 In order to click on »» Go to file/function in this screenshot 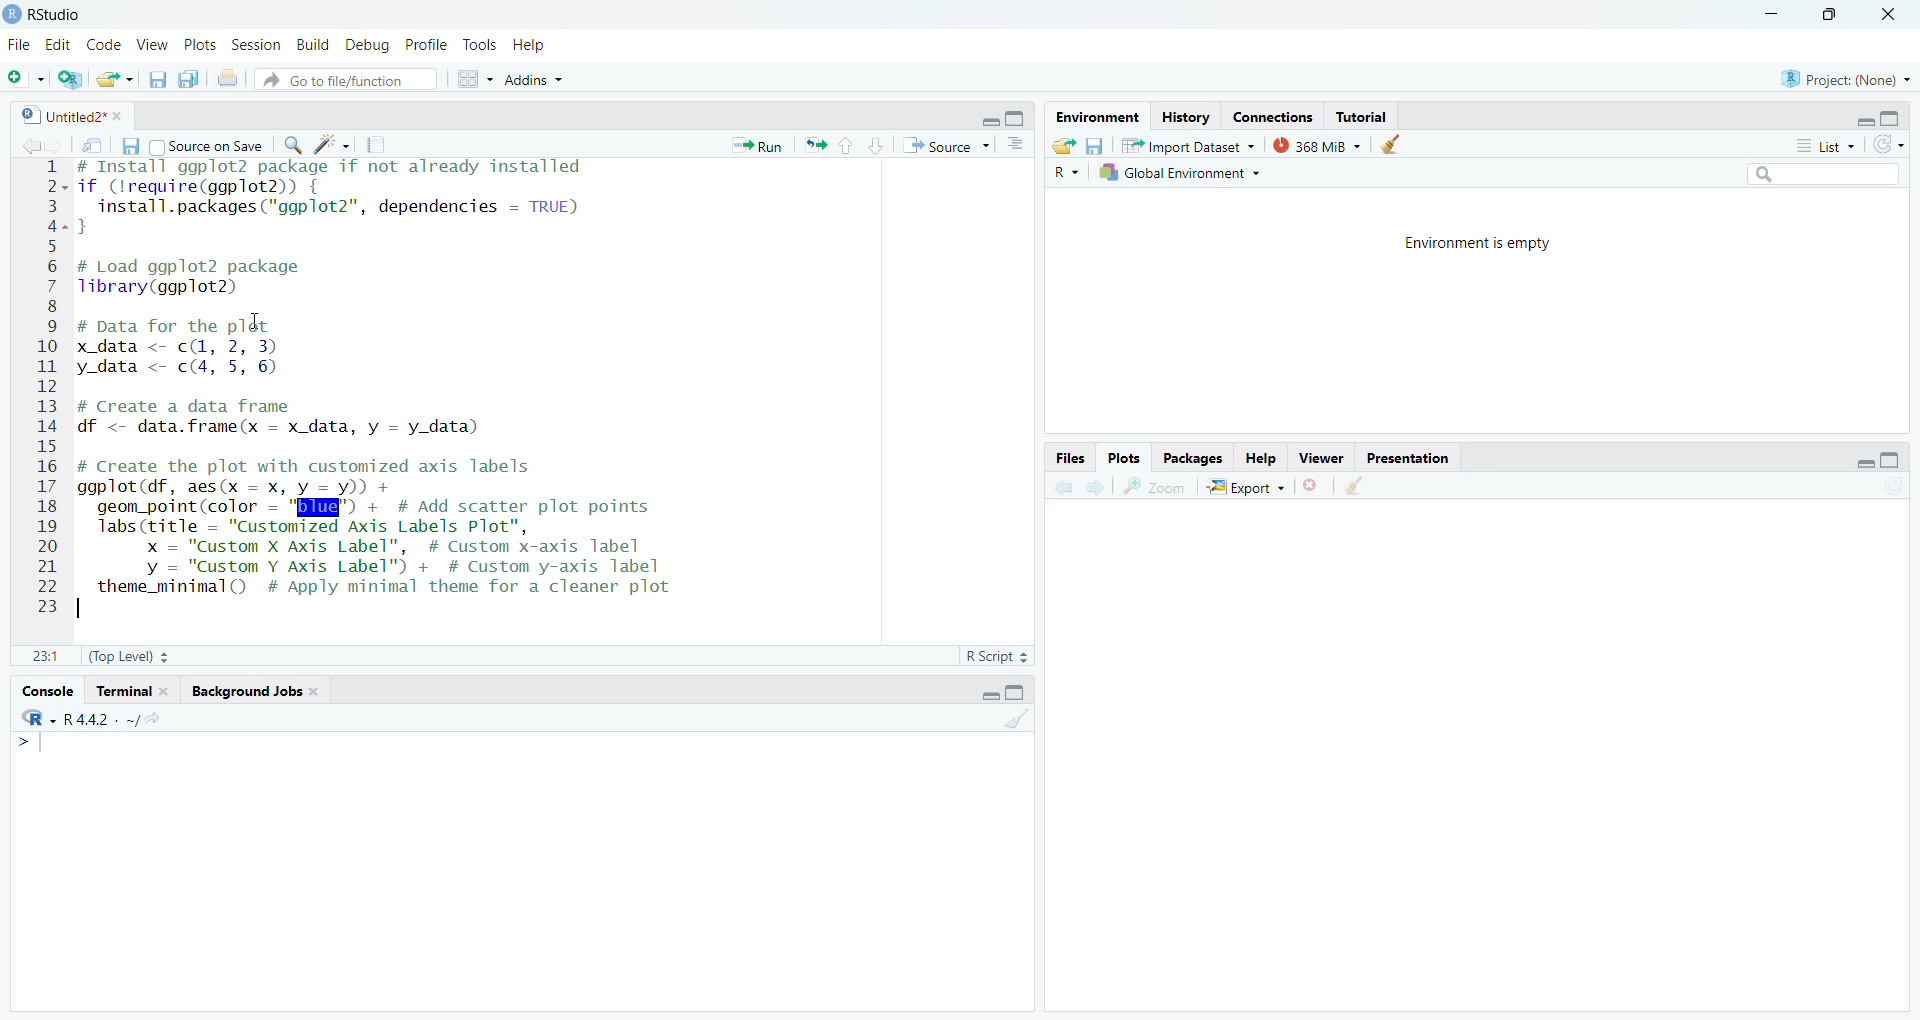, I will do `click(352, 82)`.